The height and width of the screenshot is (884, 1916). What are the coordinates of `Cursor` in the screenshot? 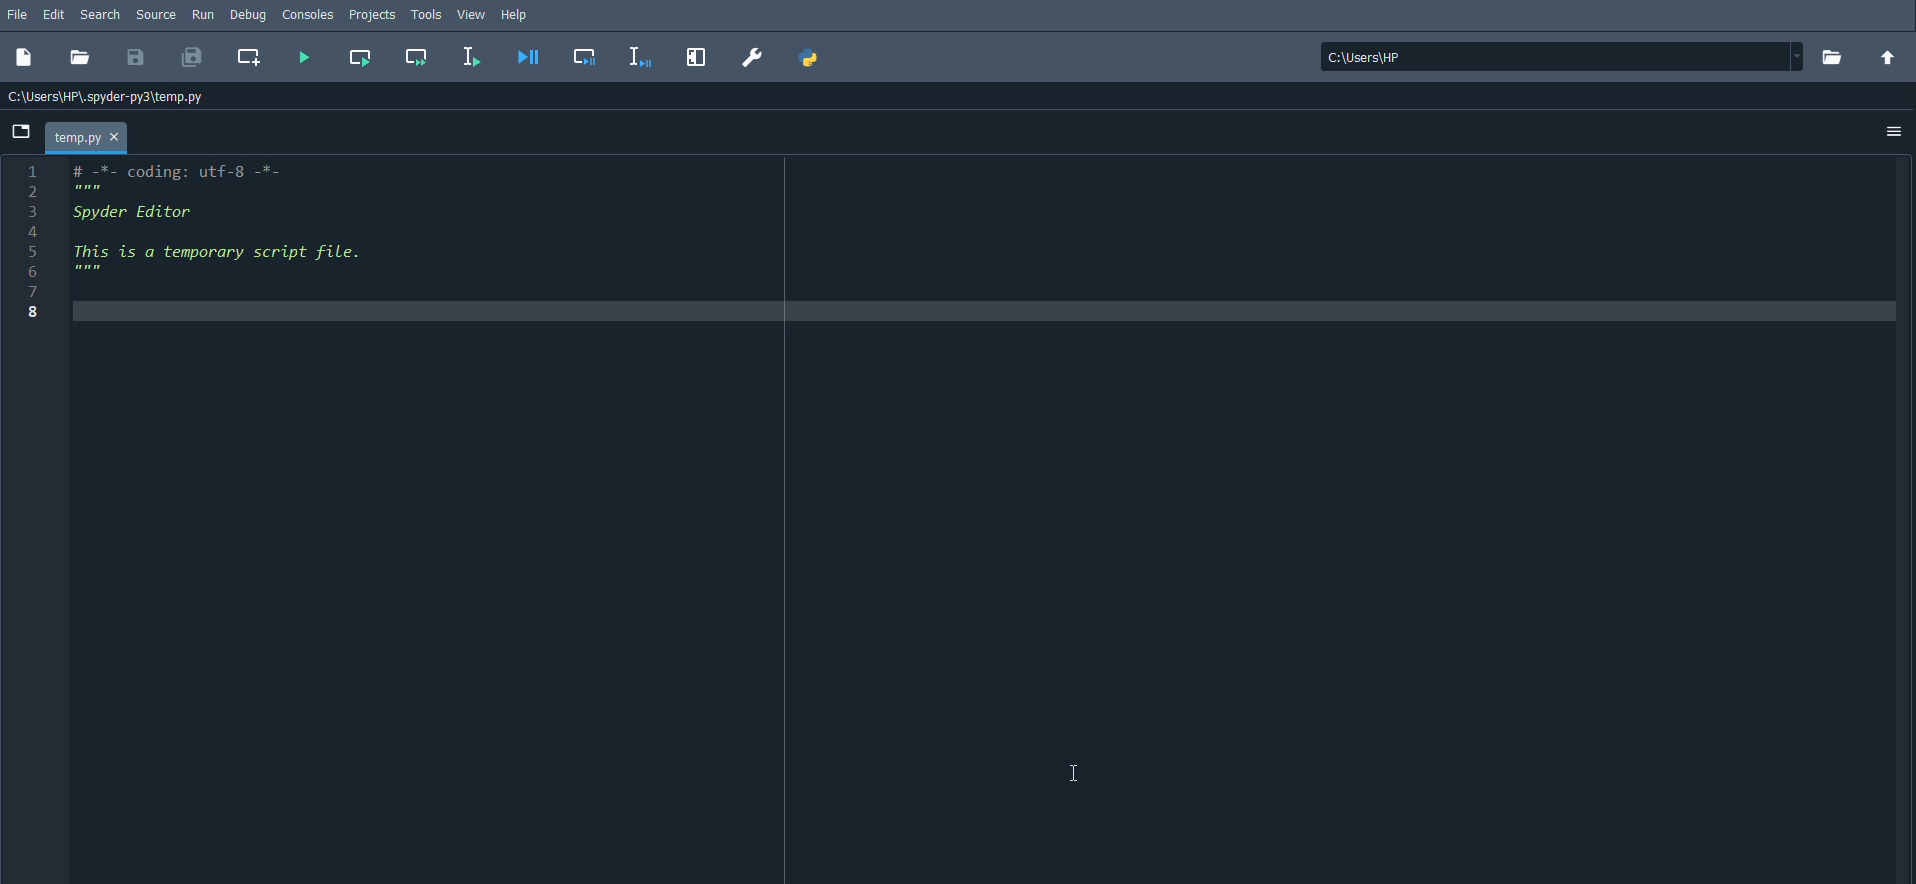 It's located at (1074, 770).